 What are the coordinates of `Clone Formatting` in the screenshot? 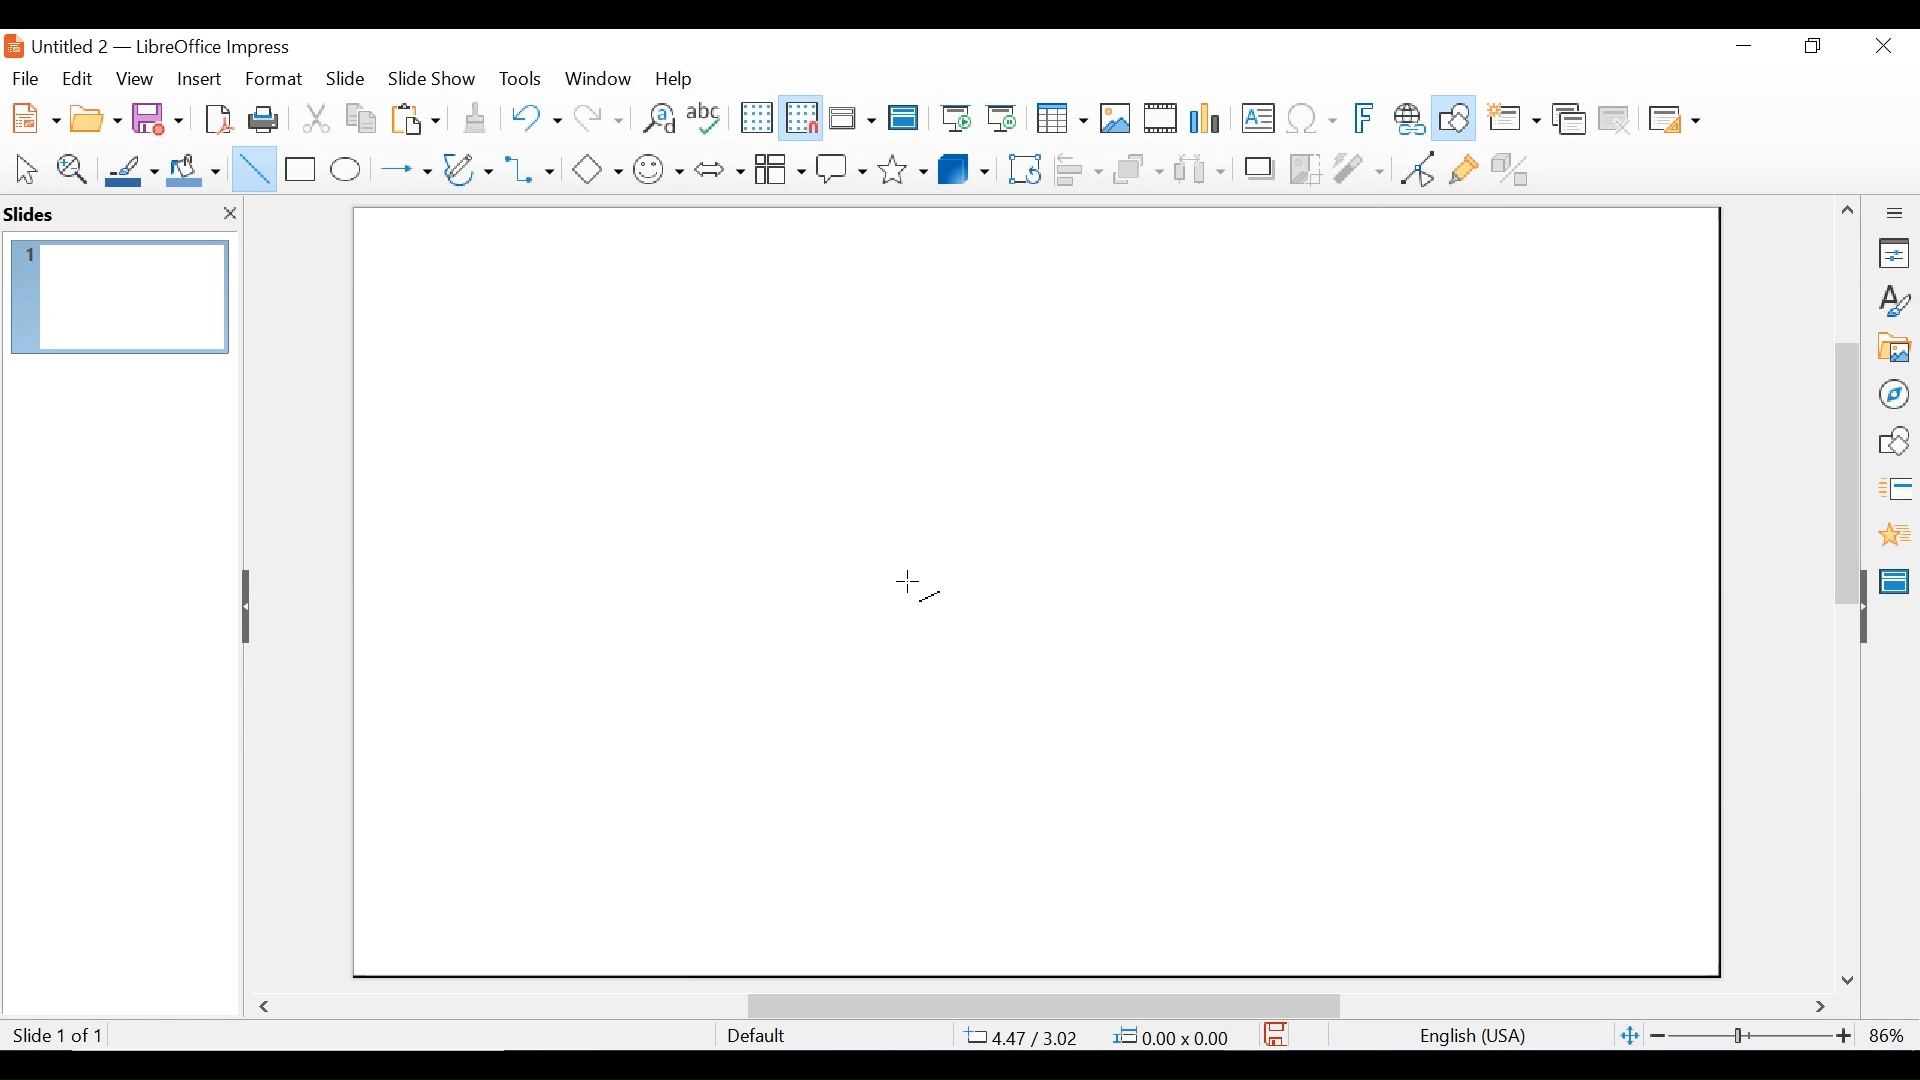 It's located at (477, 117).